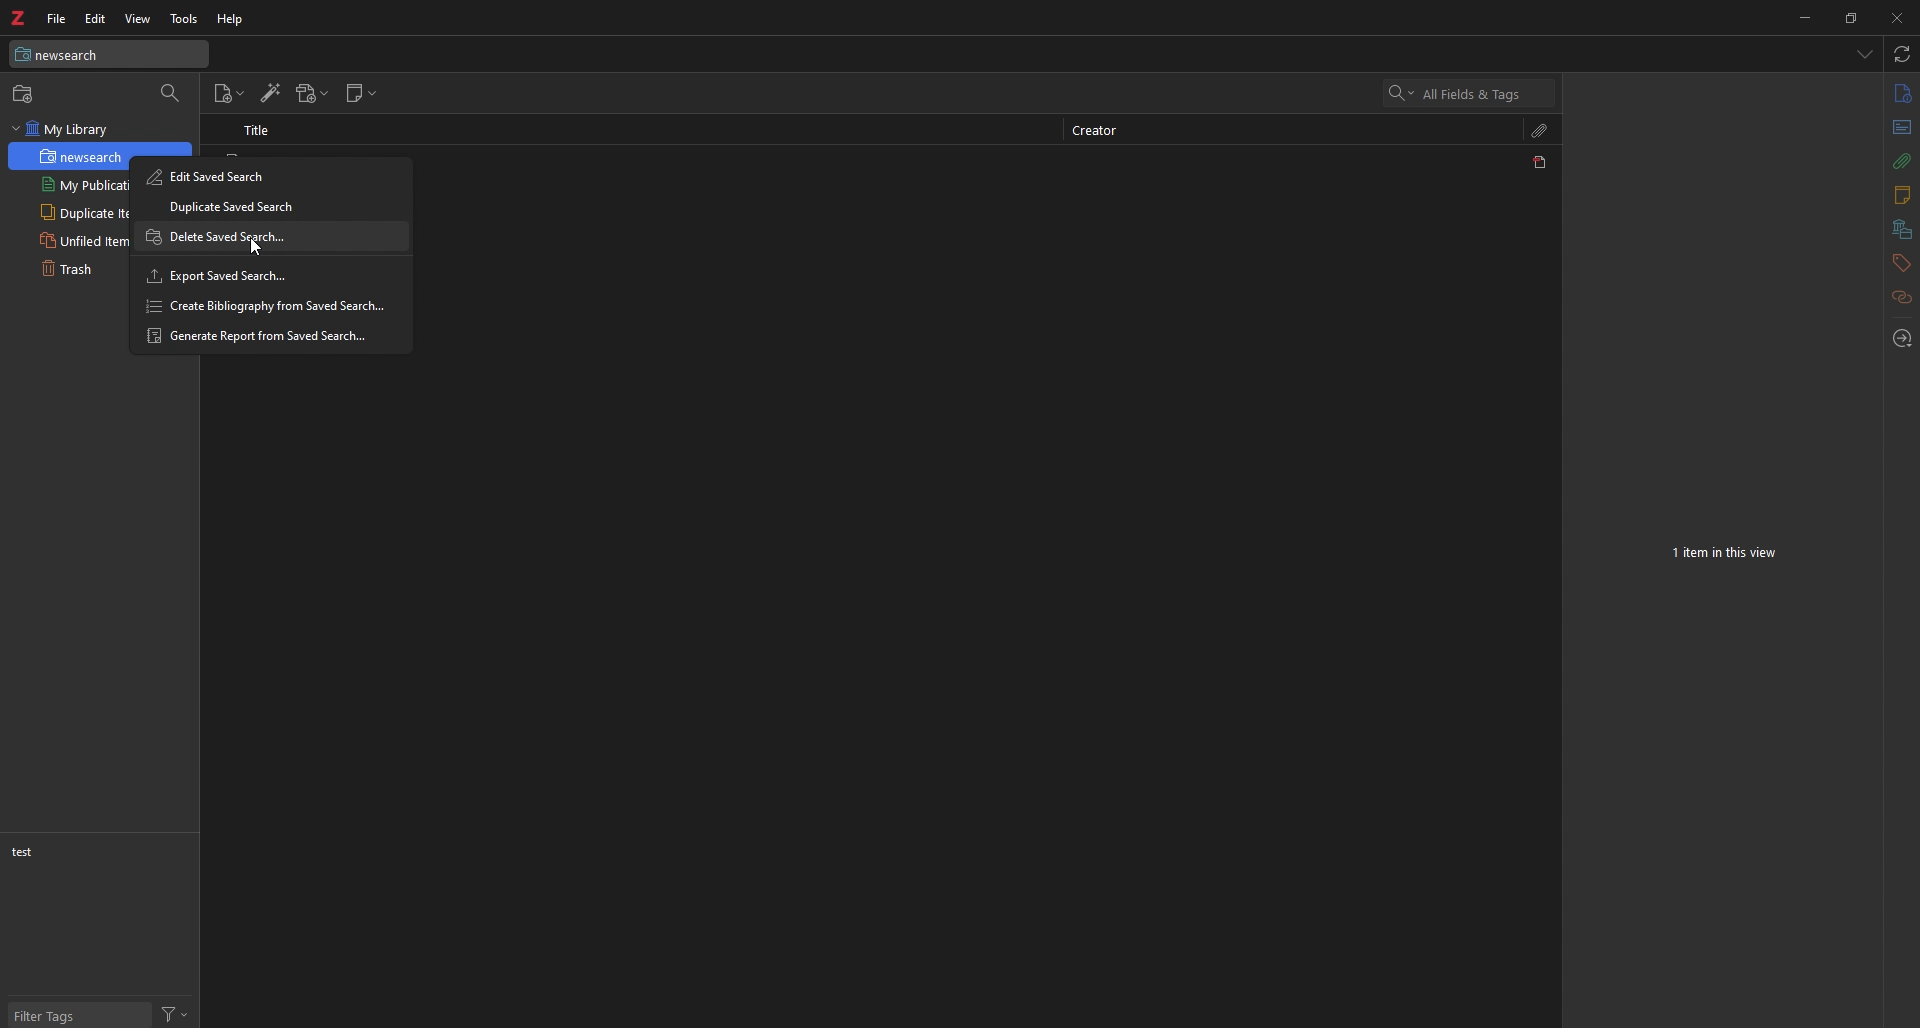  What do you see at coordinates (1898, 16) in the screenshot?
I see `Close` at bounding box center [1898, 16].